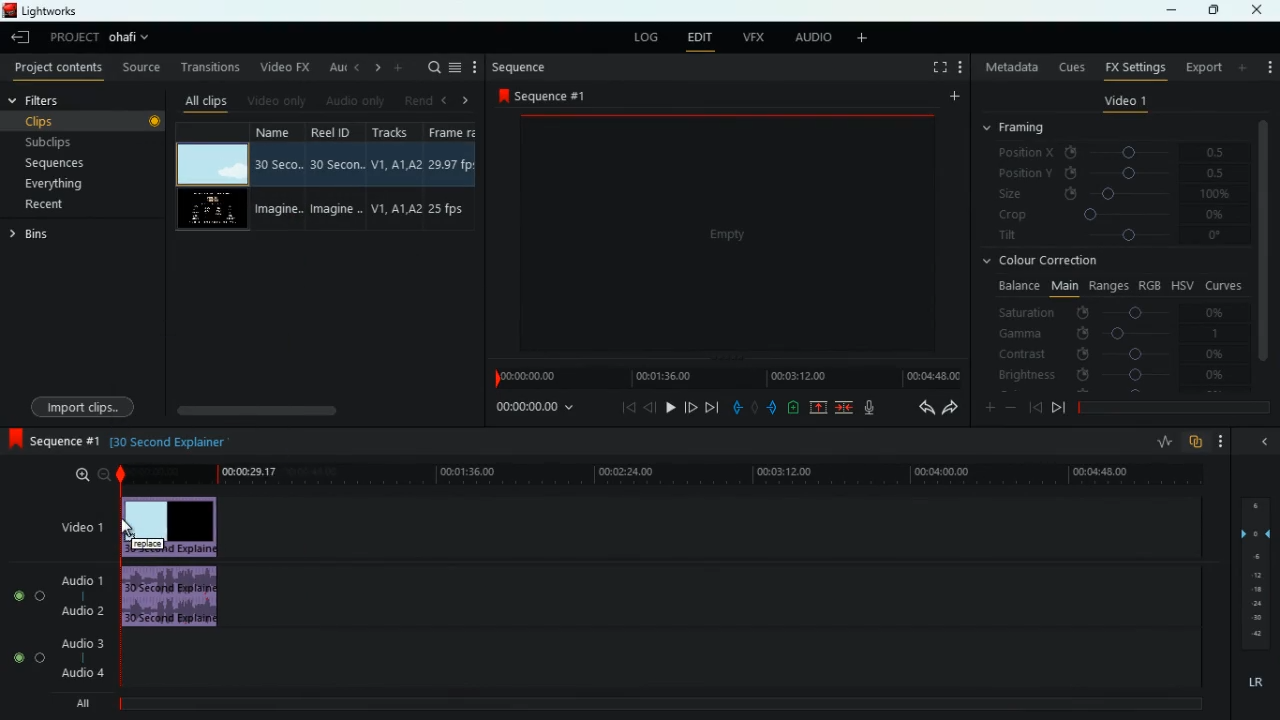 The height and width of the screenshot is (720, 1280). What do you see at coordinates (1104, 174) in the screenshot?
I see `position y` at bounding box center [1104, 174].